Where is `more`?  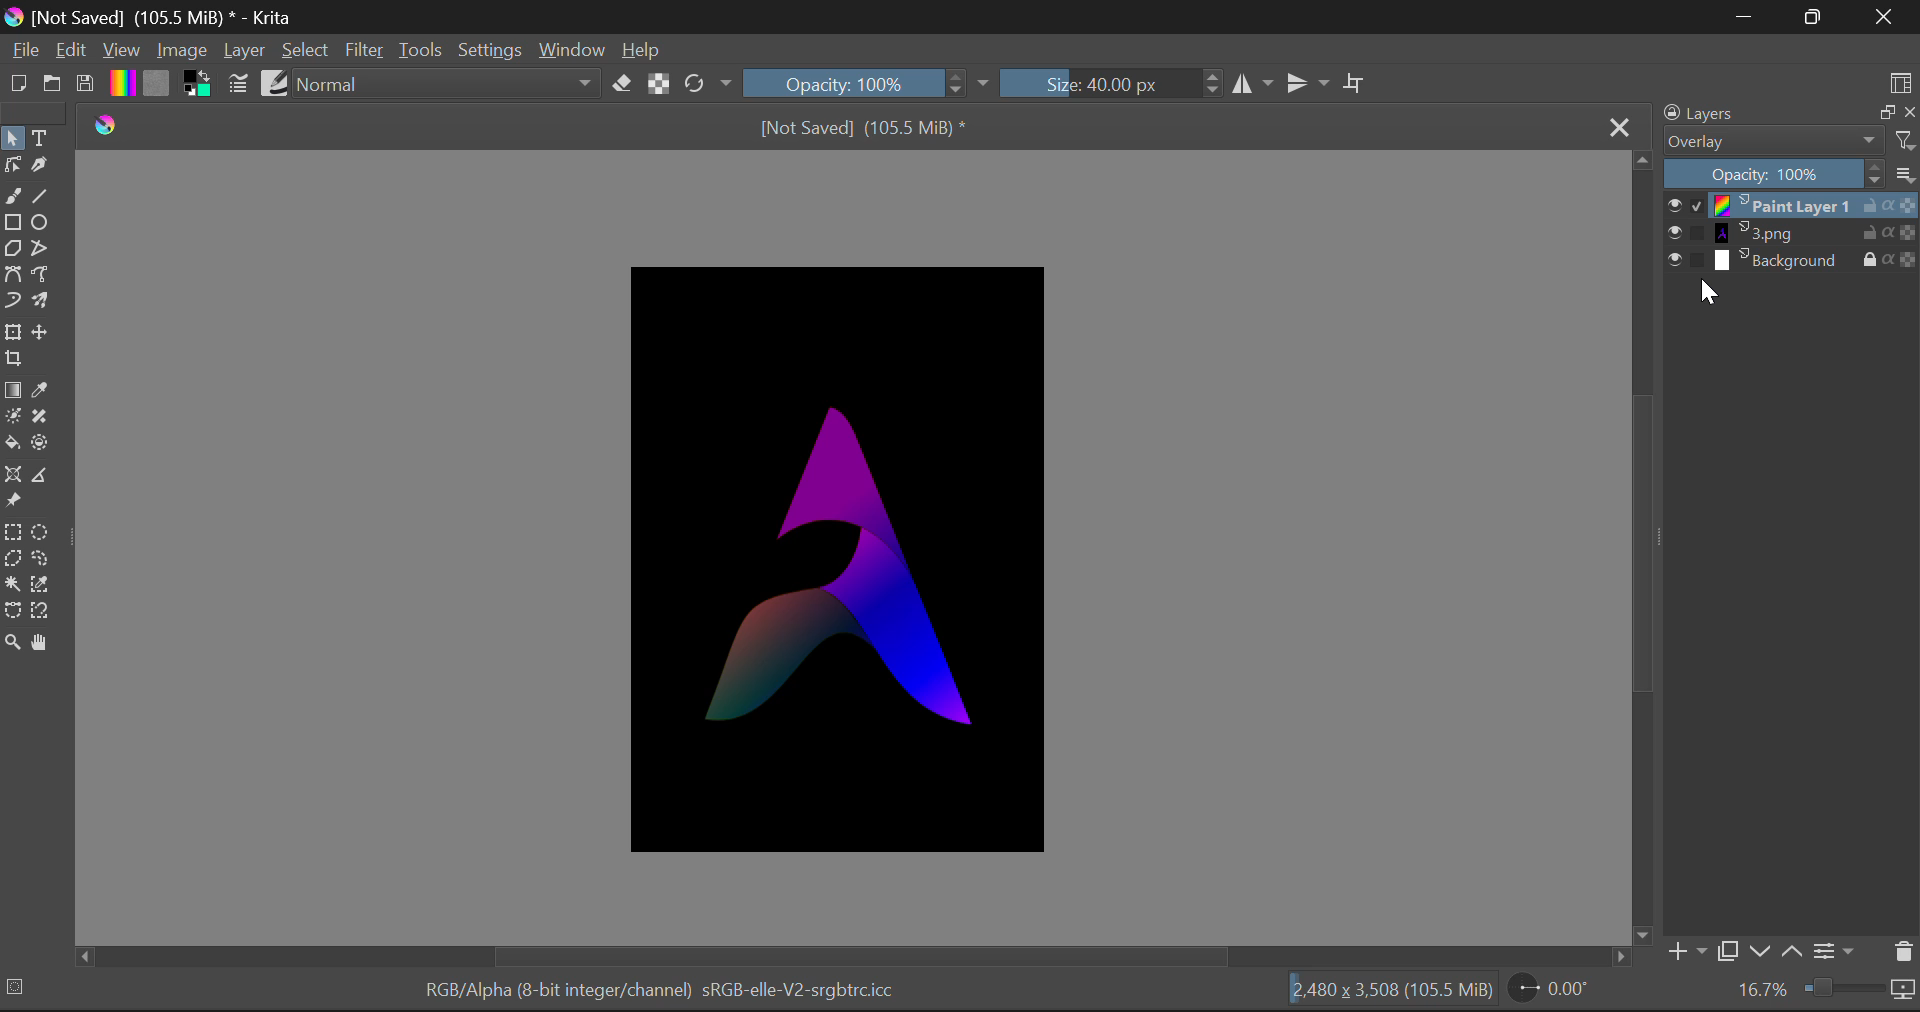
more is located at coordinates (1905, 175).